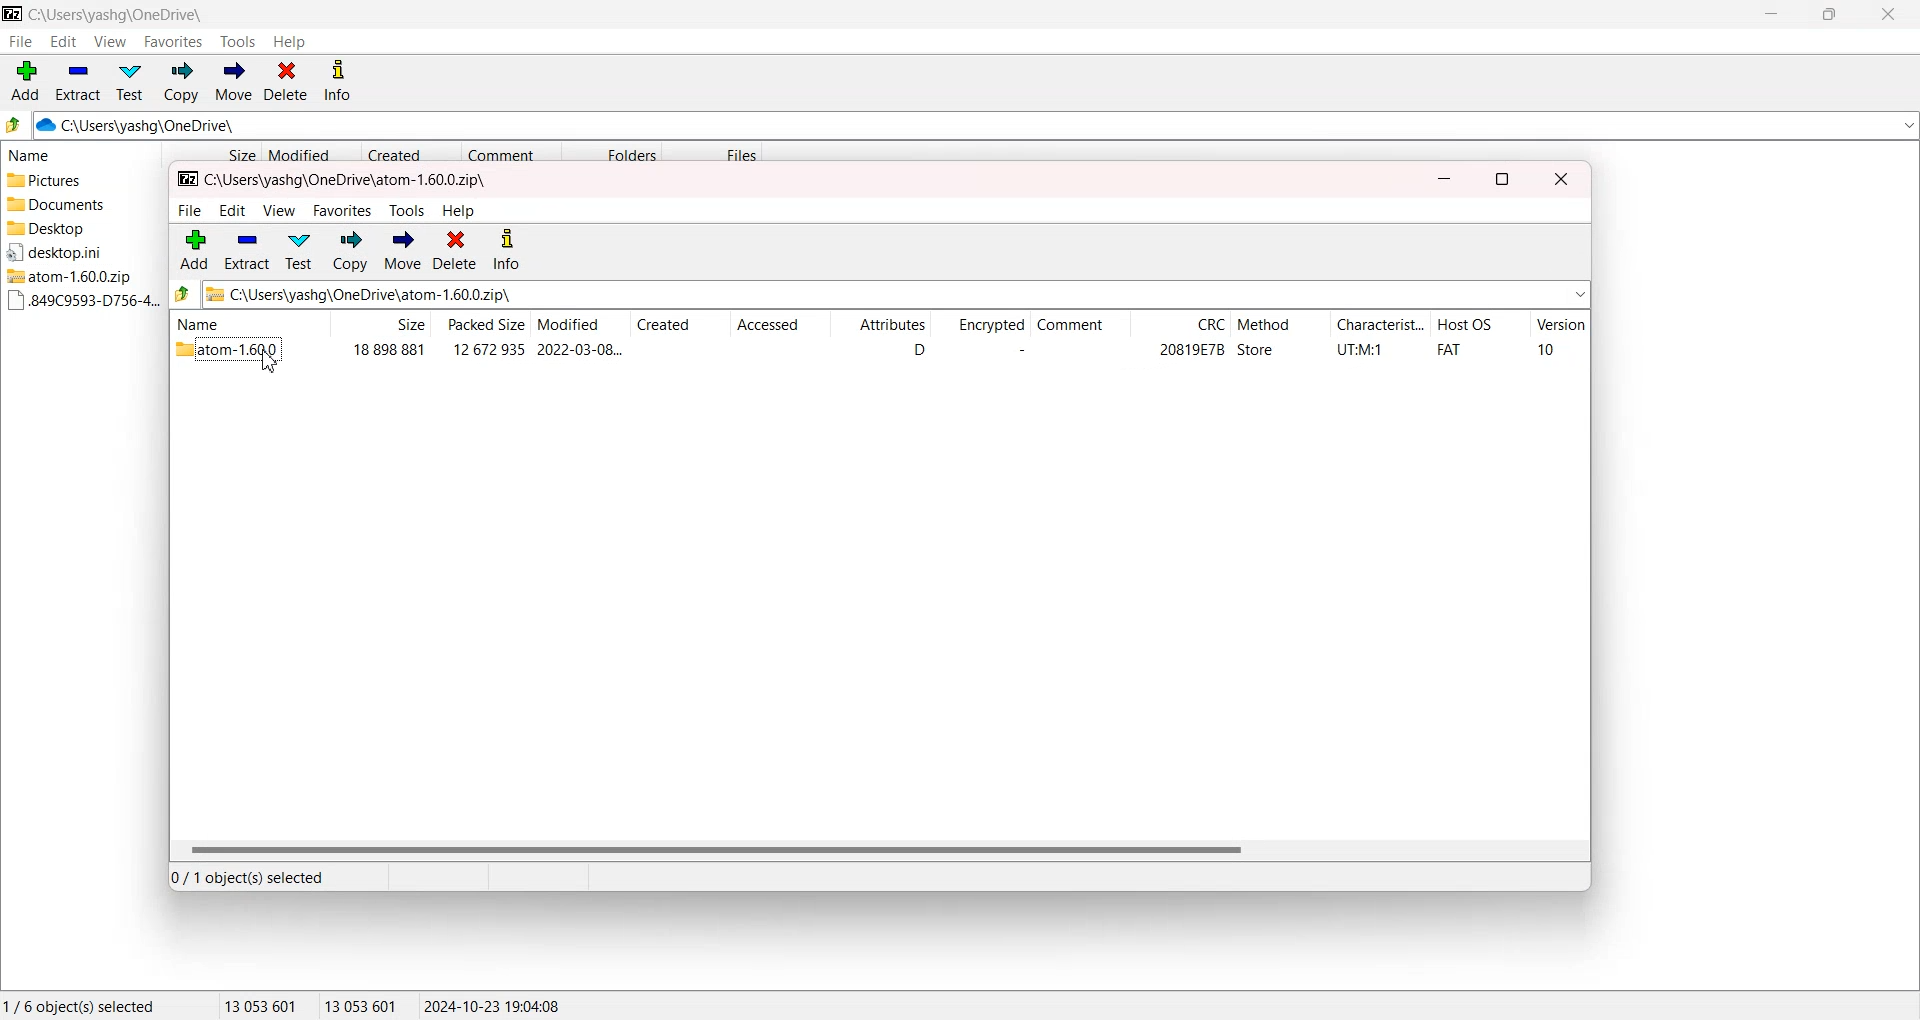  What do you see at coordinates (1360, 350) in the screenshot?
I see `UT:M:1` at bounding box center [1360, 350].